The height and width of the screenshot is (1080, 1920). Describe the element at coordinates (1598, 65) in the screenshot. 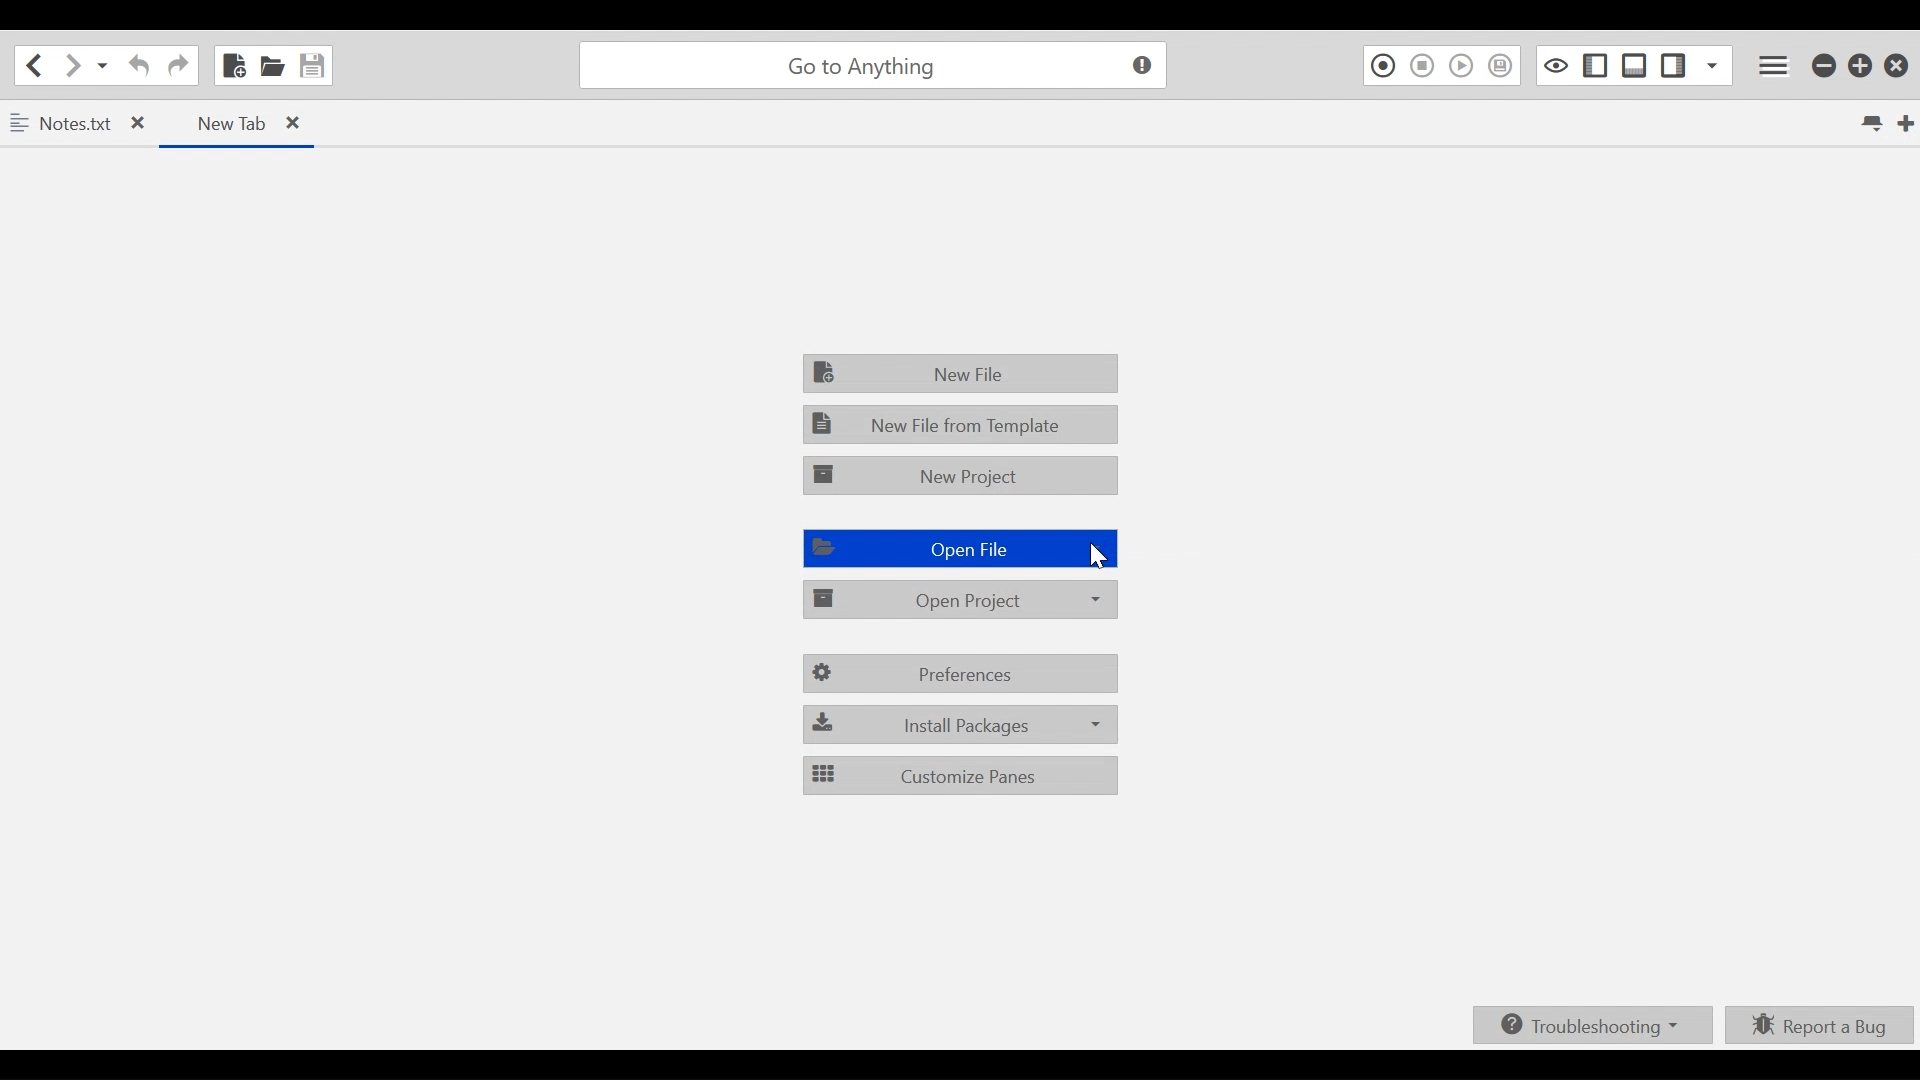

I see `Show/Hide Left Pane` at that location.